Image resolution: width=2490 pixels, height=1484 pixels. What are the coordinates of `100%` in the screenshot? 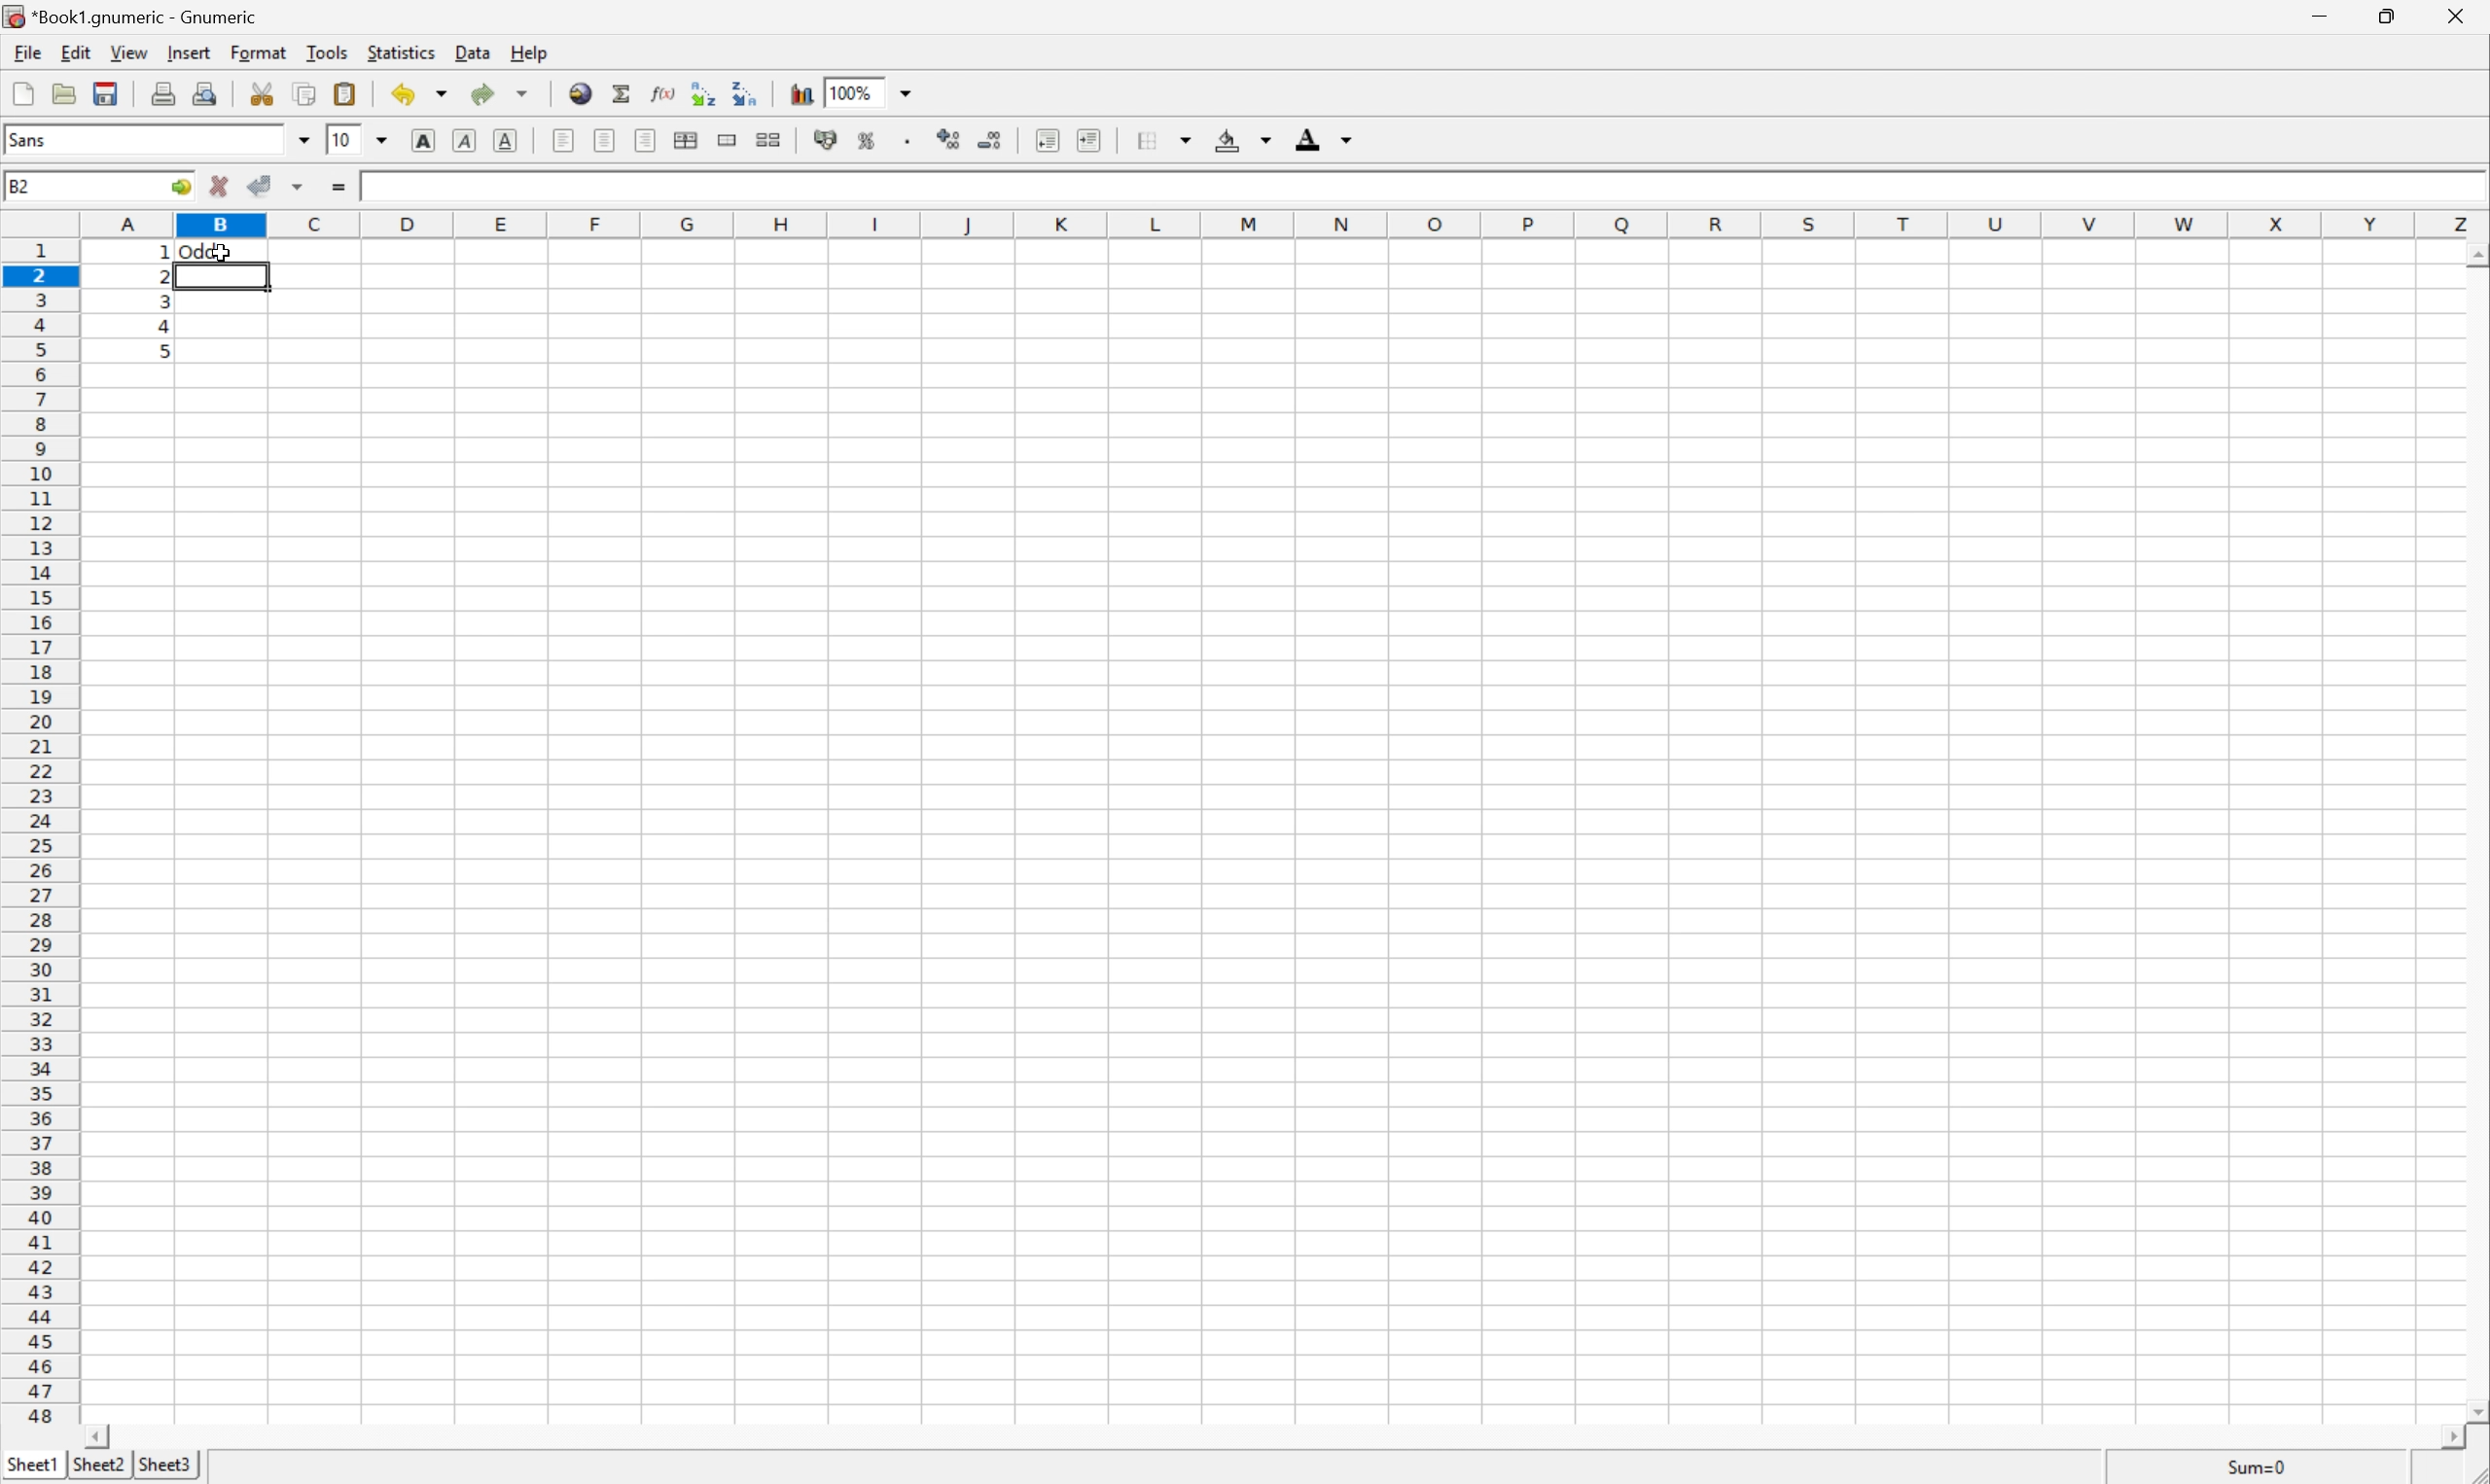 It's located at (855, 91).